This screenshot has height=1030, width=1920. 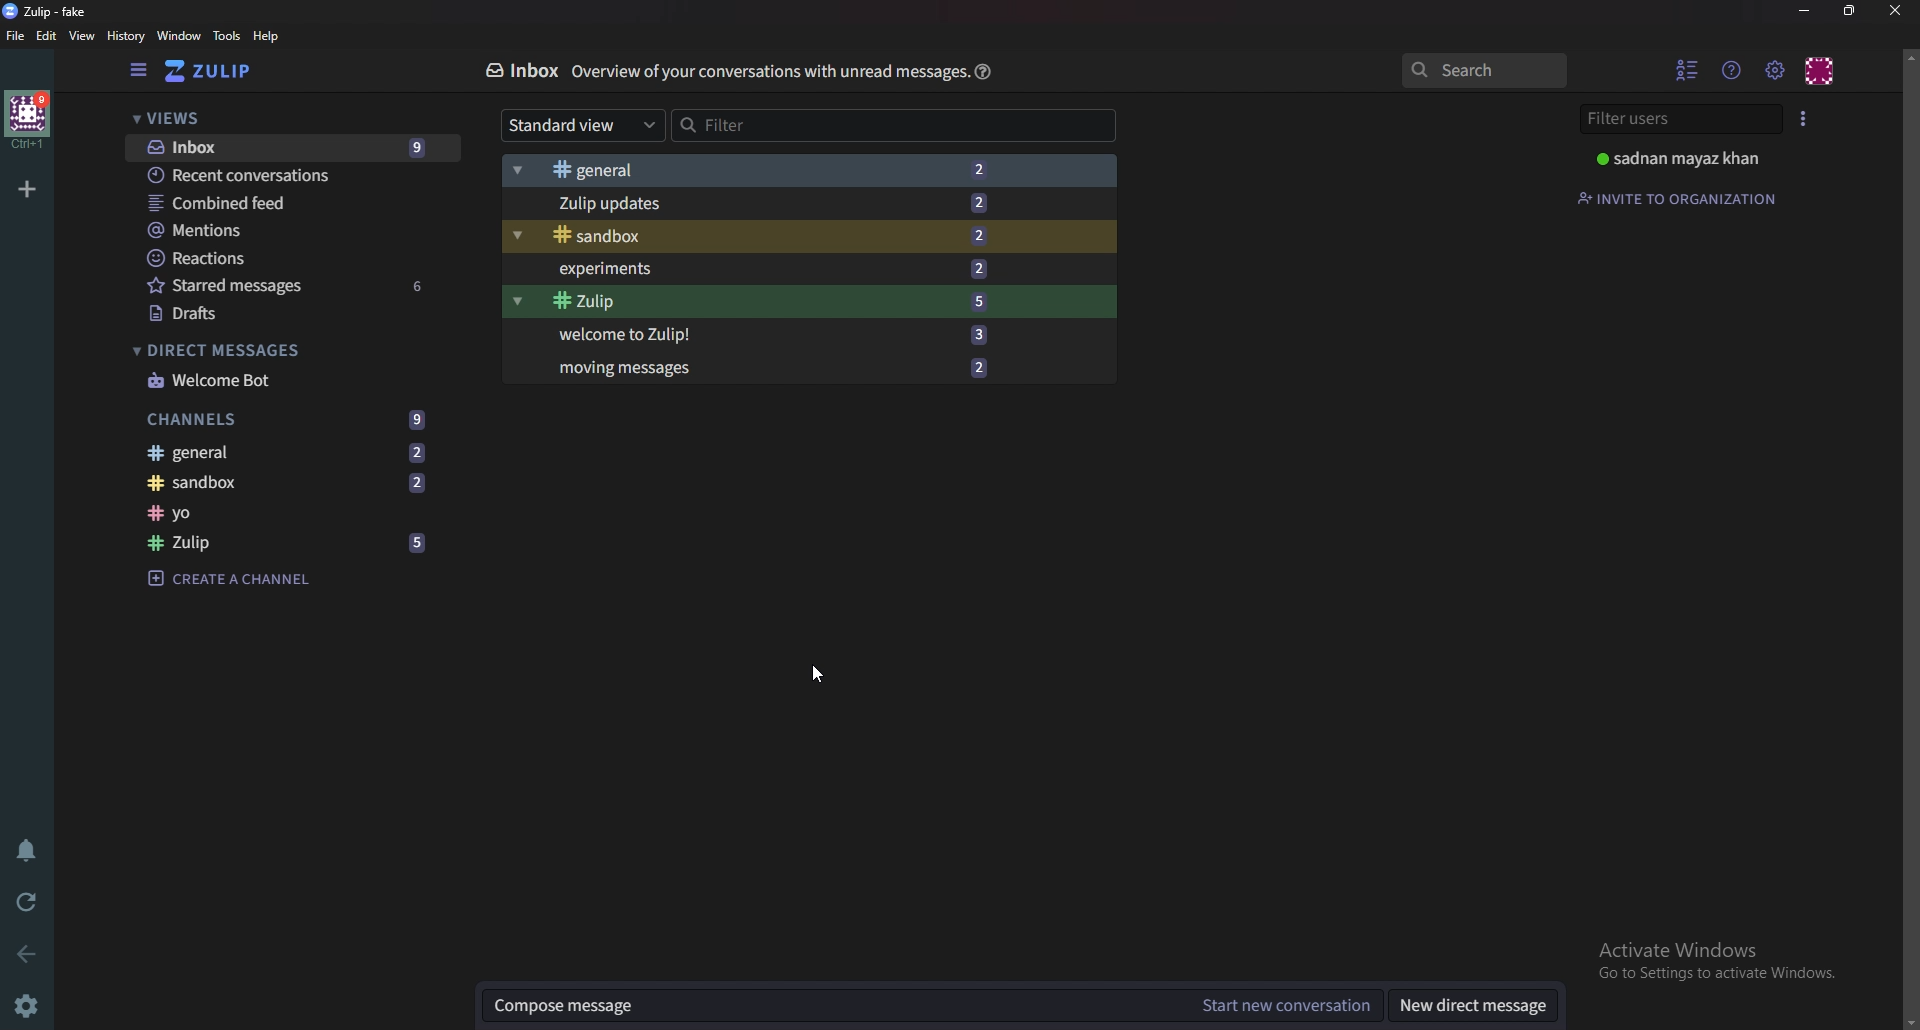 I want to click on Invite to organization, so click(x=1680, y=197).